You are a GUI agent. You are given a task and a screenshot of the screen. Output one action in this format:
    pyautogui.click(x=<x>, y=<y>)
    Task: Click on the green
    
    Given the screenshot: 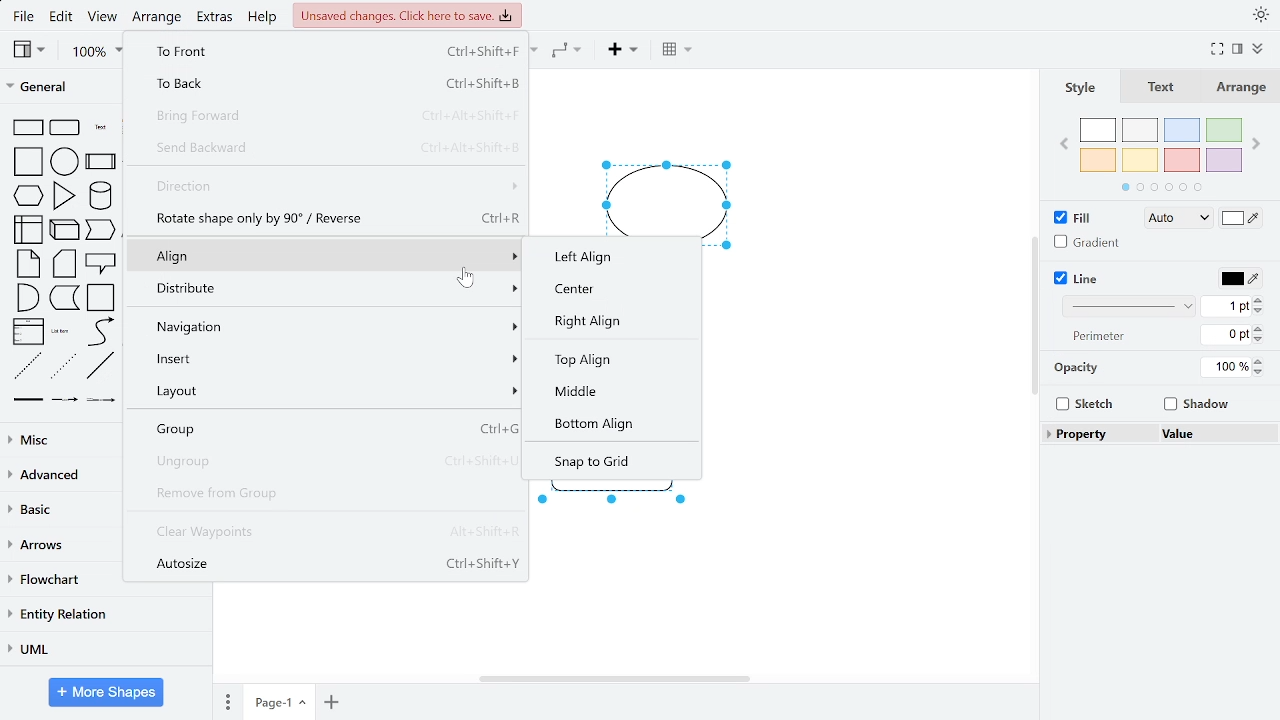 What is the action you would take?
    pyautogui.click(x=1222, y=131)
    